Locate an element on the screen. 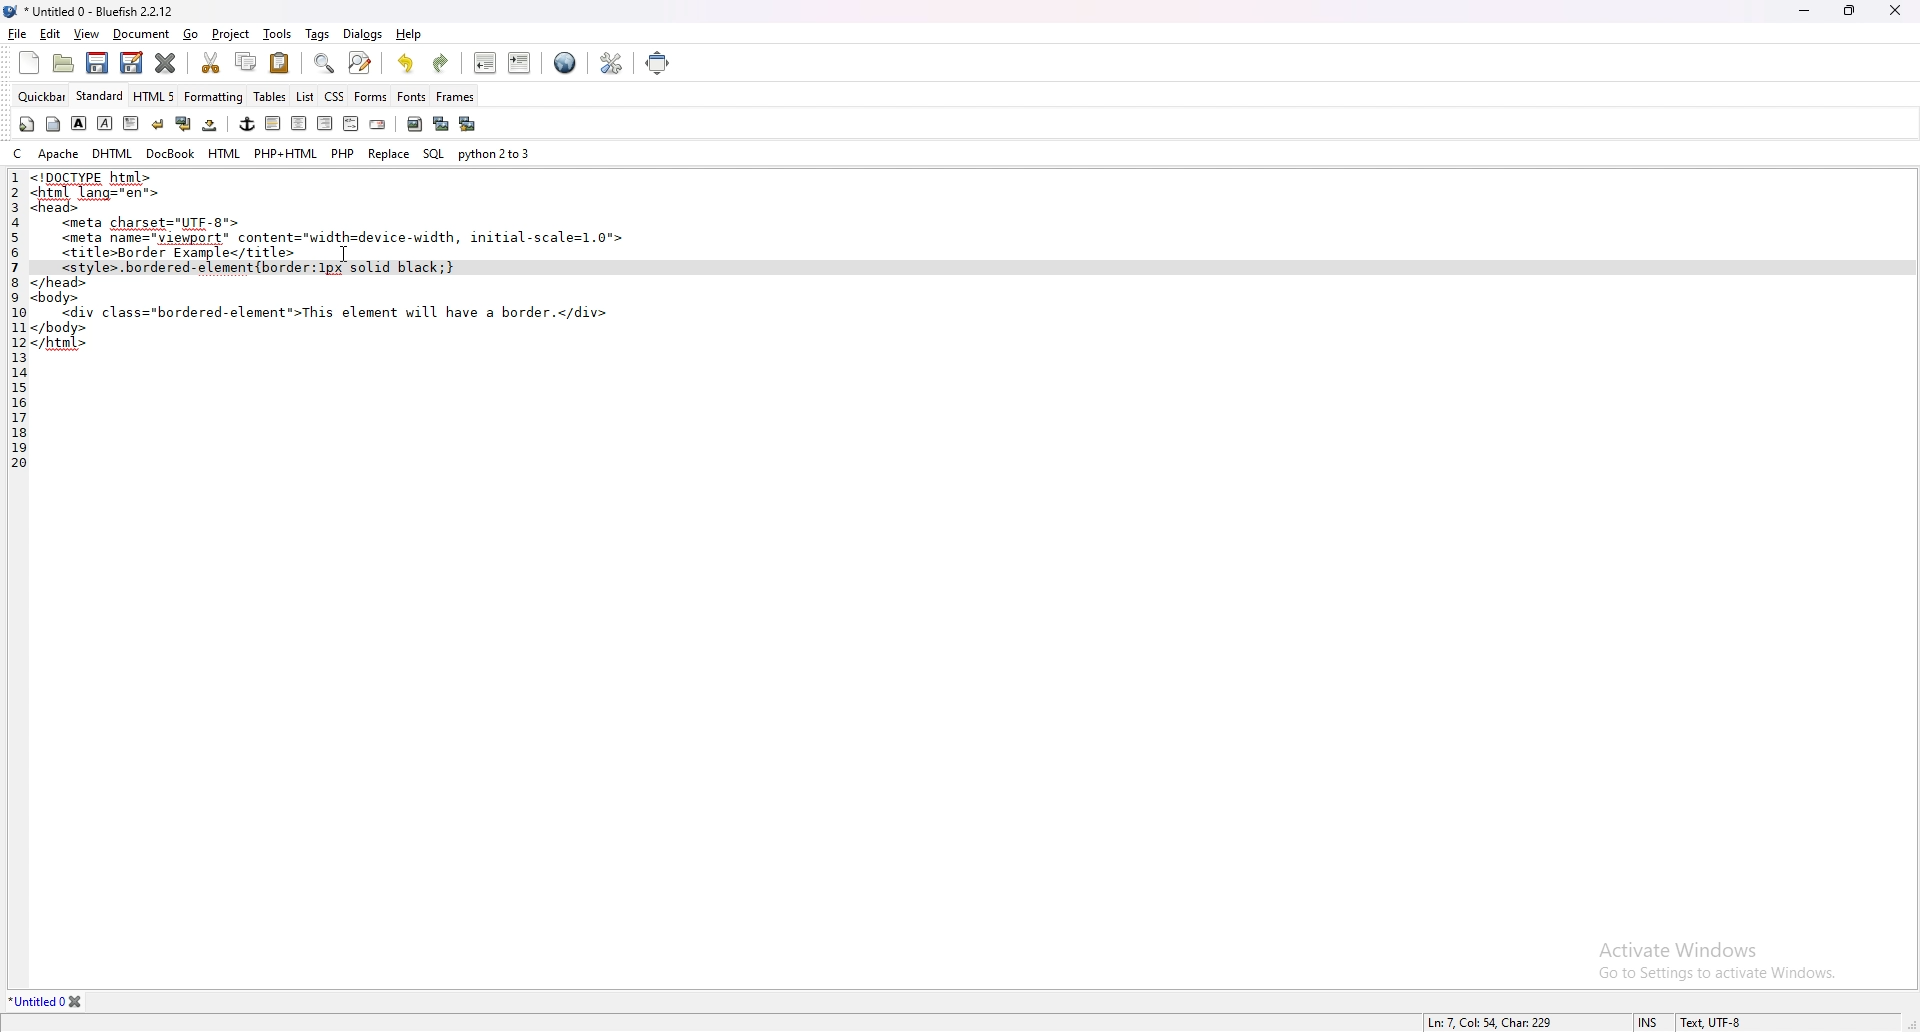 This screenshot has height=1032, width=1920. apache is located at coordinates (59, 153).